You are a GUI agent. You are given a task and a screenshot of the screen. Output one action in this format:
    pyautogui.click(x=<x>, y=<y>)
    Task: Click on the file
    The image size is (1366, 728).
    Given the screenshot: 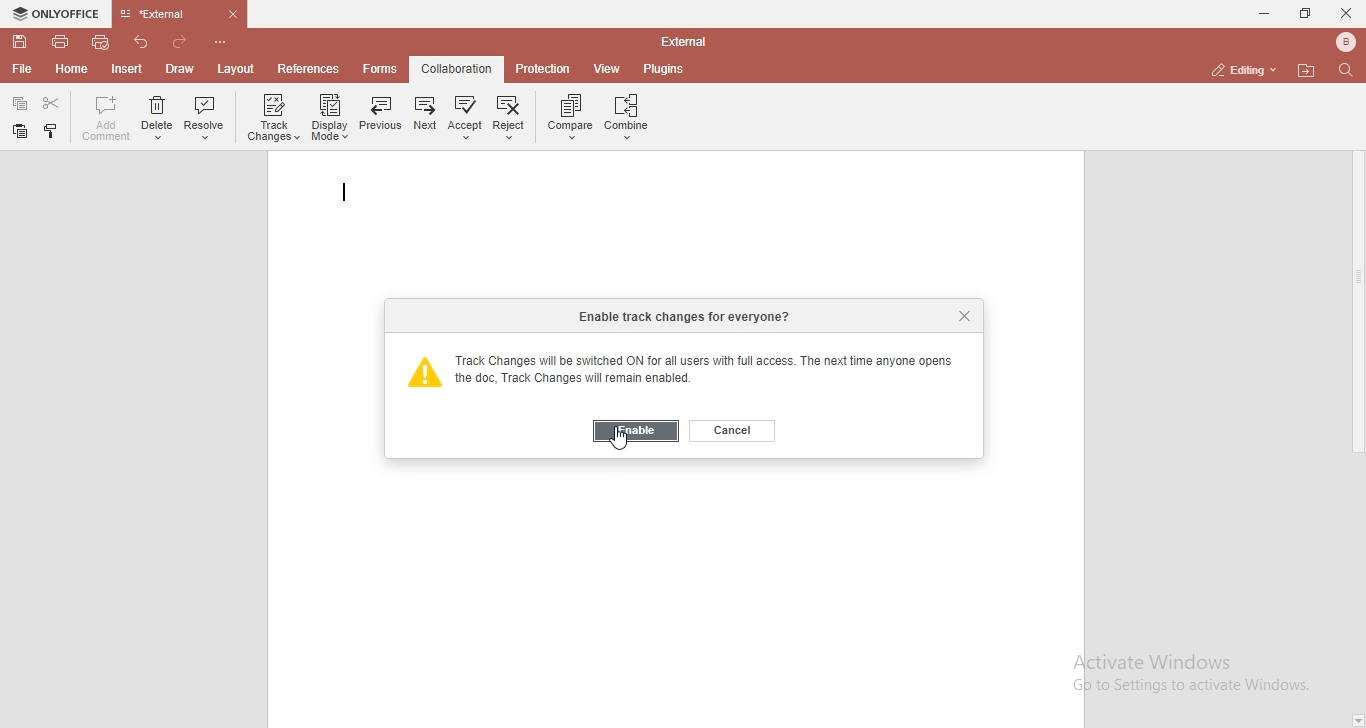 What is the action you would take?
    pyautogui.click(x=26, y=71)
    